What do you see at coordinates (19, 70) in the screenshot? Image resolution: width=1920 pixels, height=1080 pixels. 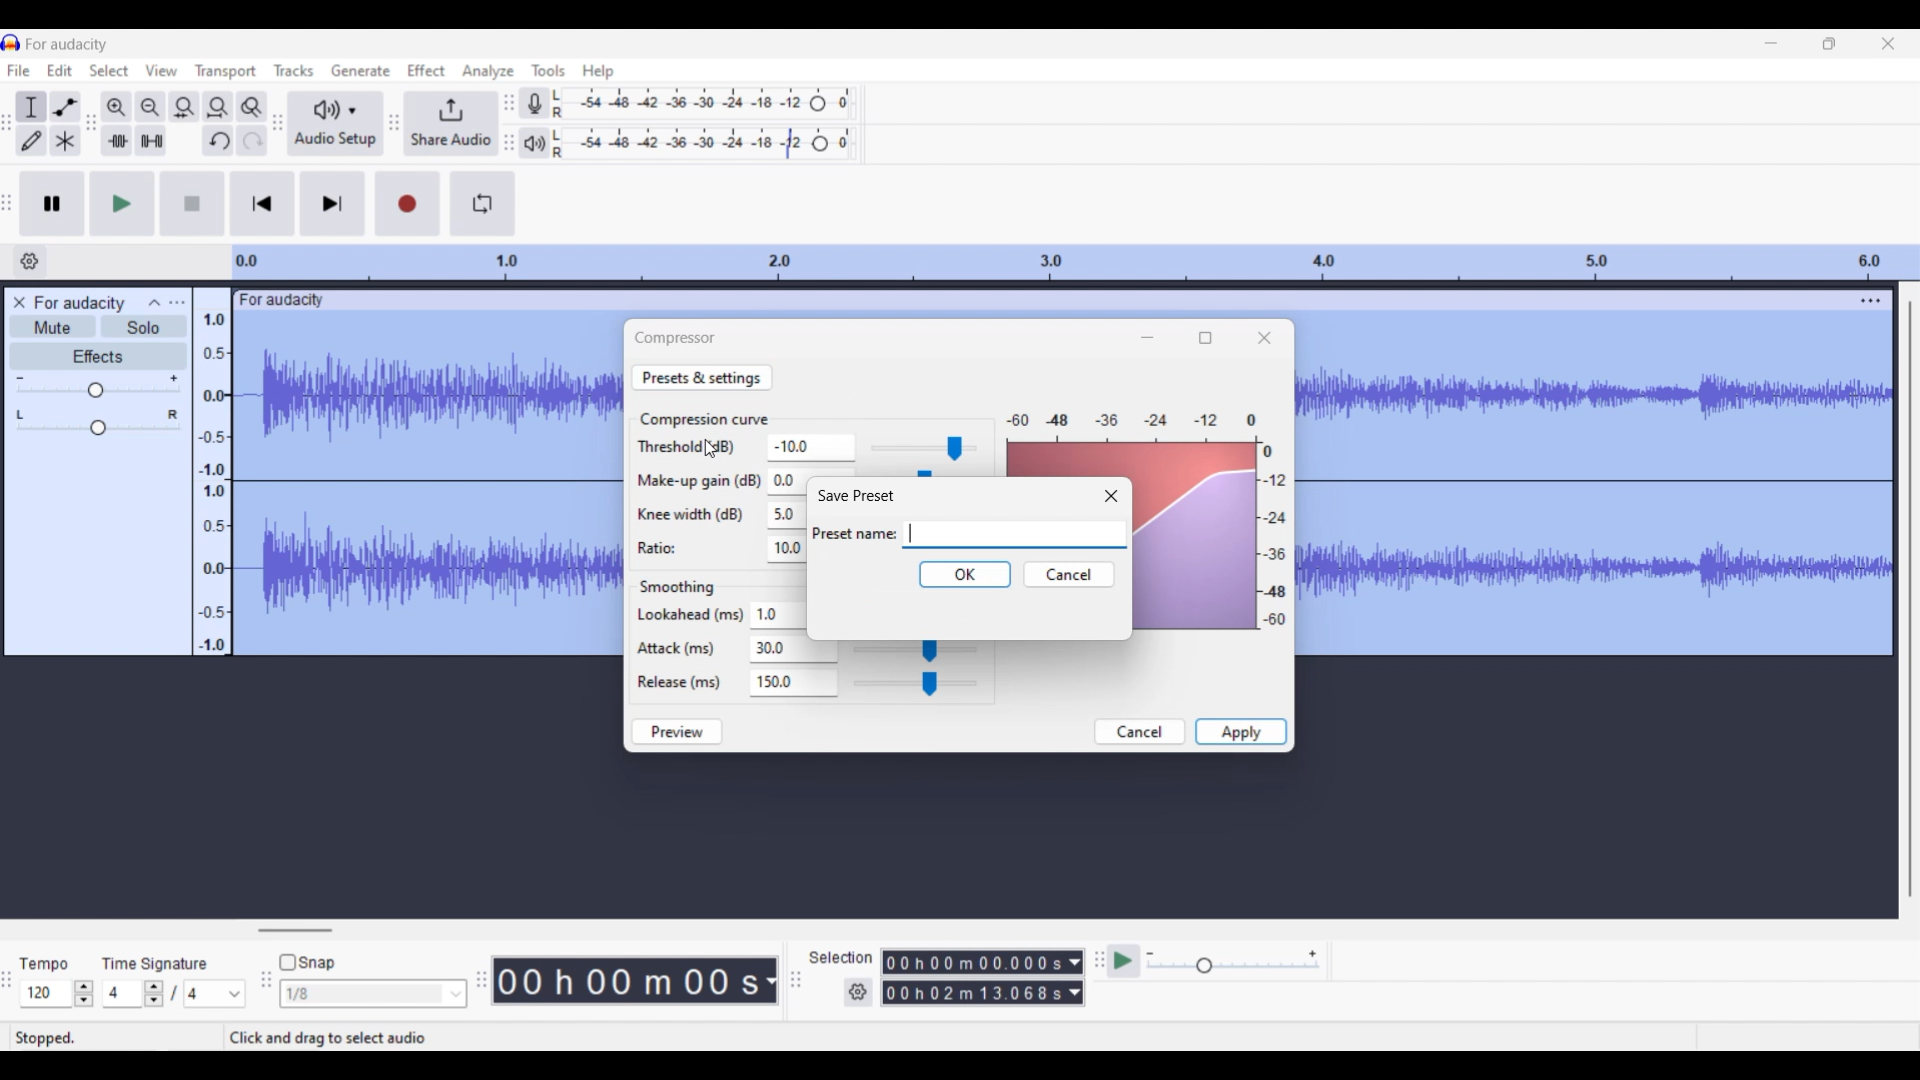 I see `File` at bounding box center [19, 70].